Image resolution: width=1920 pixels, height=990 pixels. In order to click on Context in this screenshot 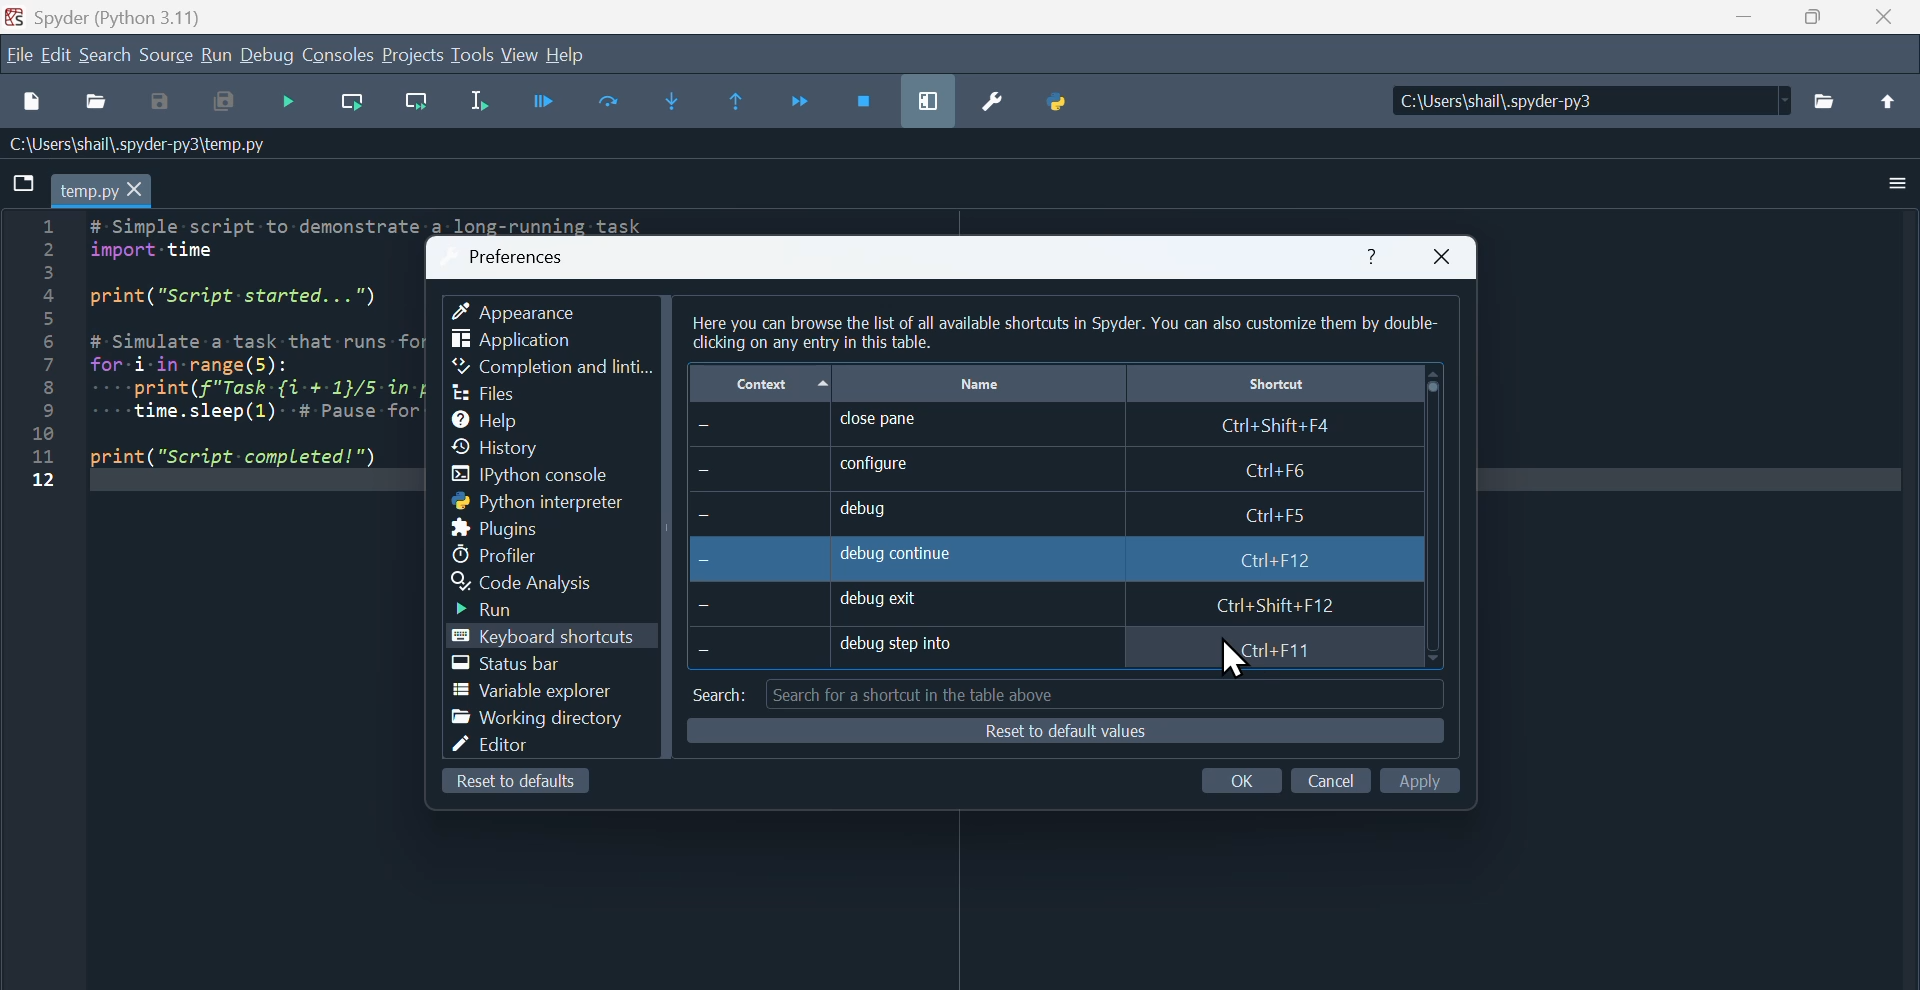, I will do `click(760, 382)`.